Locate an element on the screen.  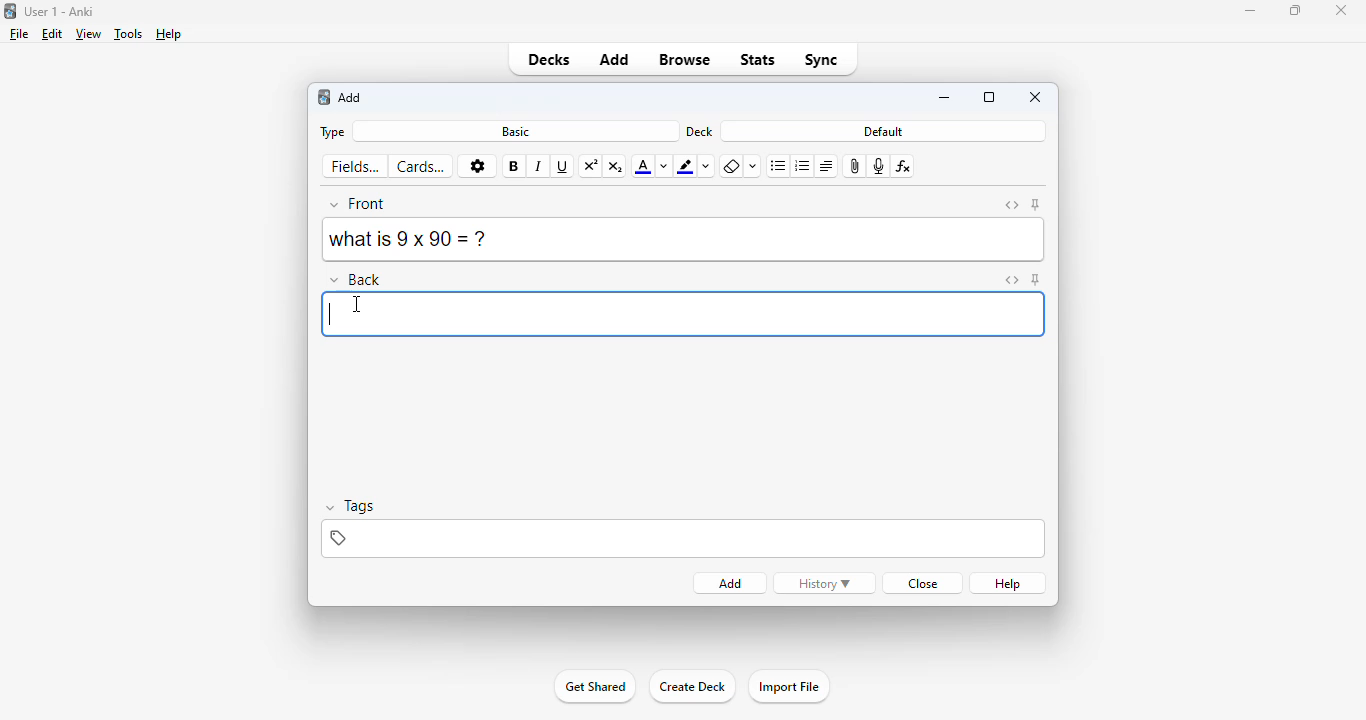
ordered list is located at coordinates (803, 166).